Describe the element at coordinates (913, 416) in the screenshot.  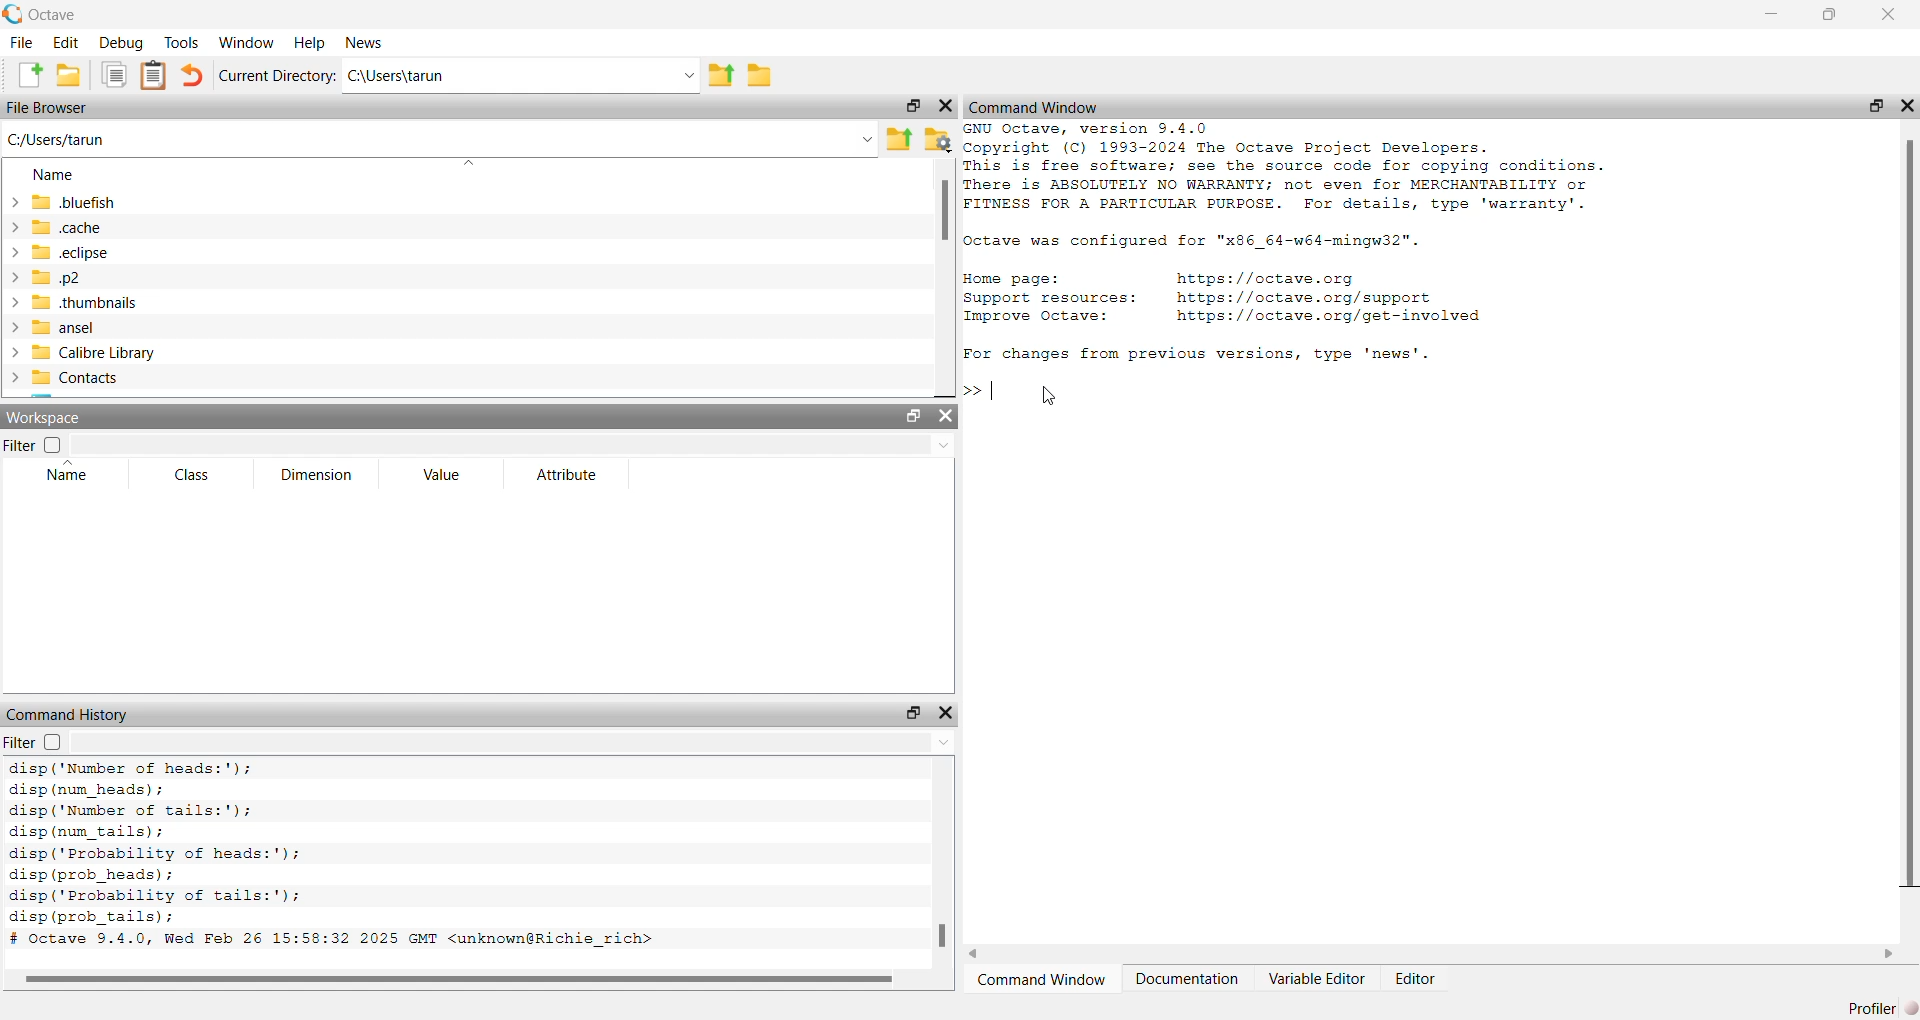
I see `Undock Widget` at that location.